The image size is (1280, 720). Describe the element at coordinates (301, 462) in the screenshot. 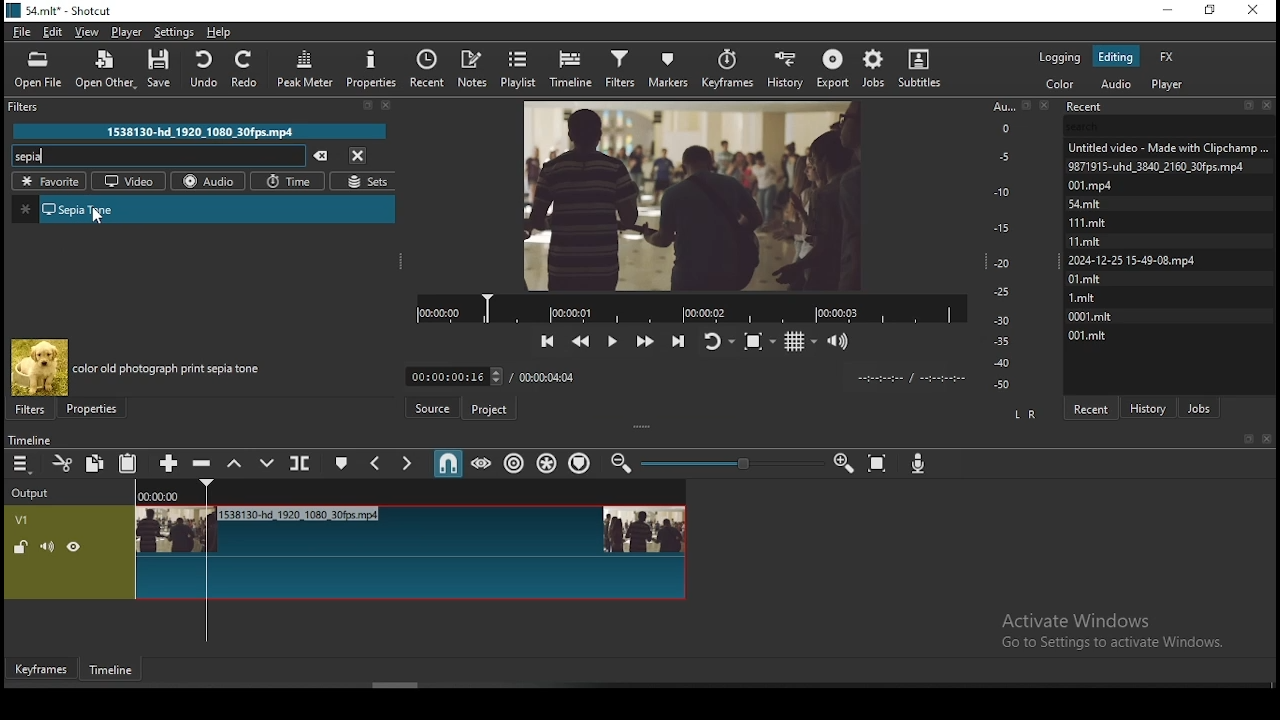

I see `split at playhead` at that location.